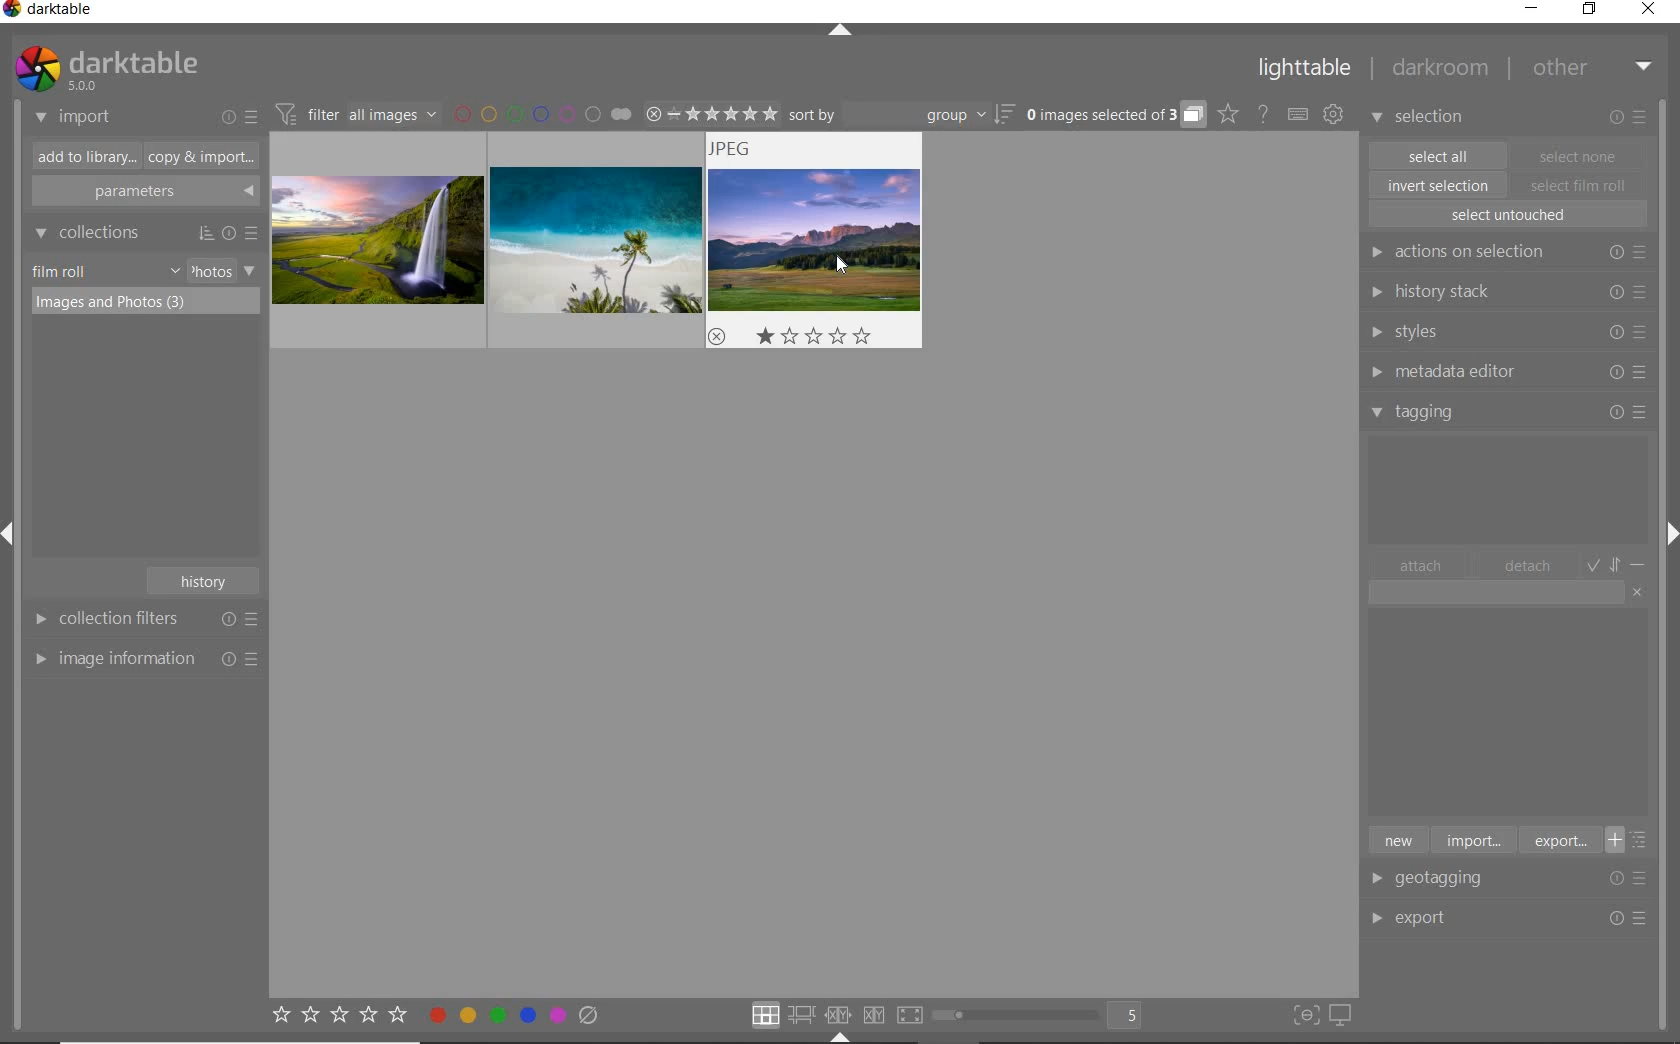 This screenshot has width=1680, height=1044. Describe the element at coordinates (1333, 115) in the screenshot. I see `show global preferences` at that location.